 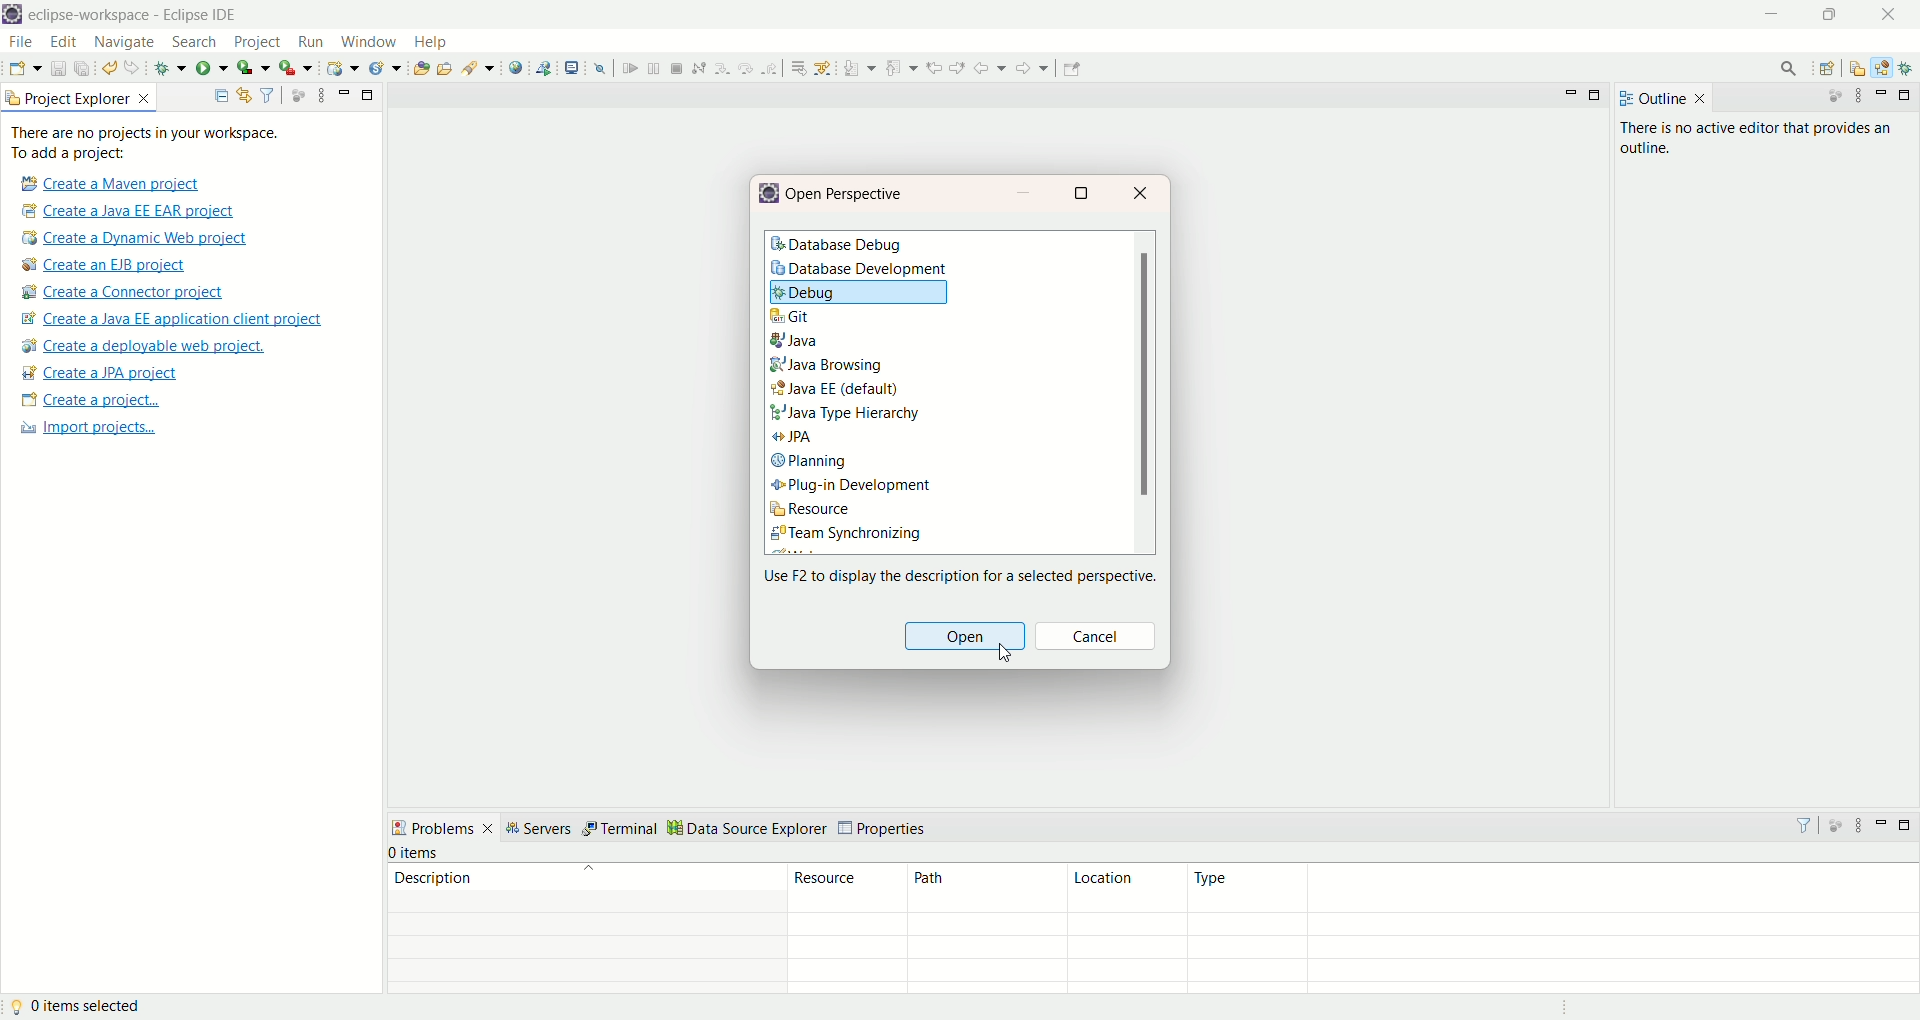 I want to click on java browsing, so click(x=827, y=364).